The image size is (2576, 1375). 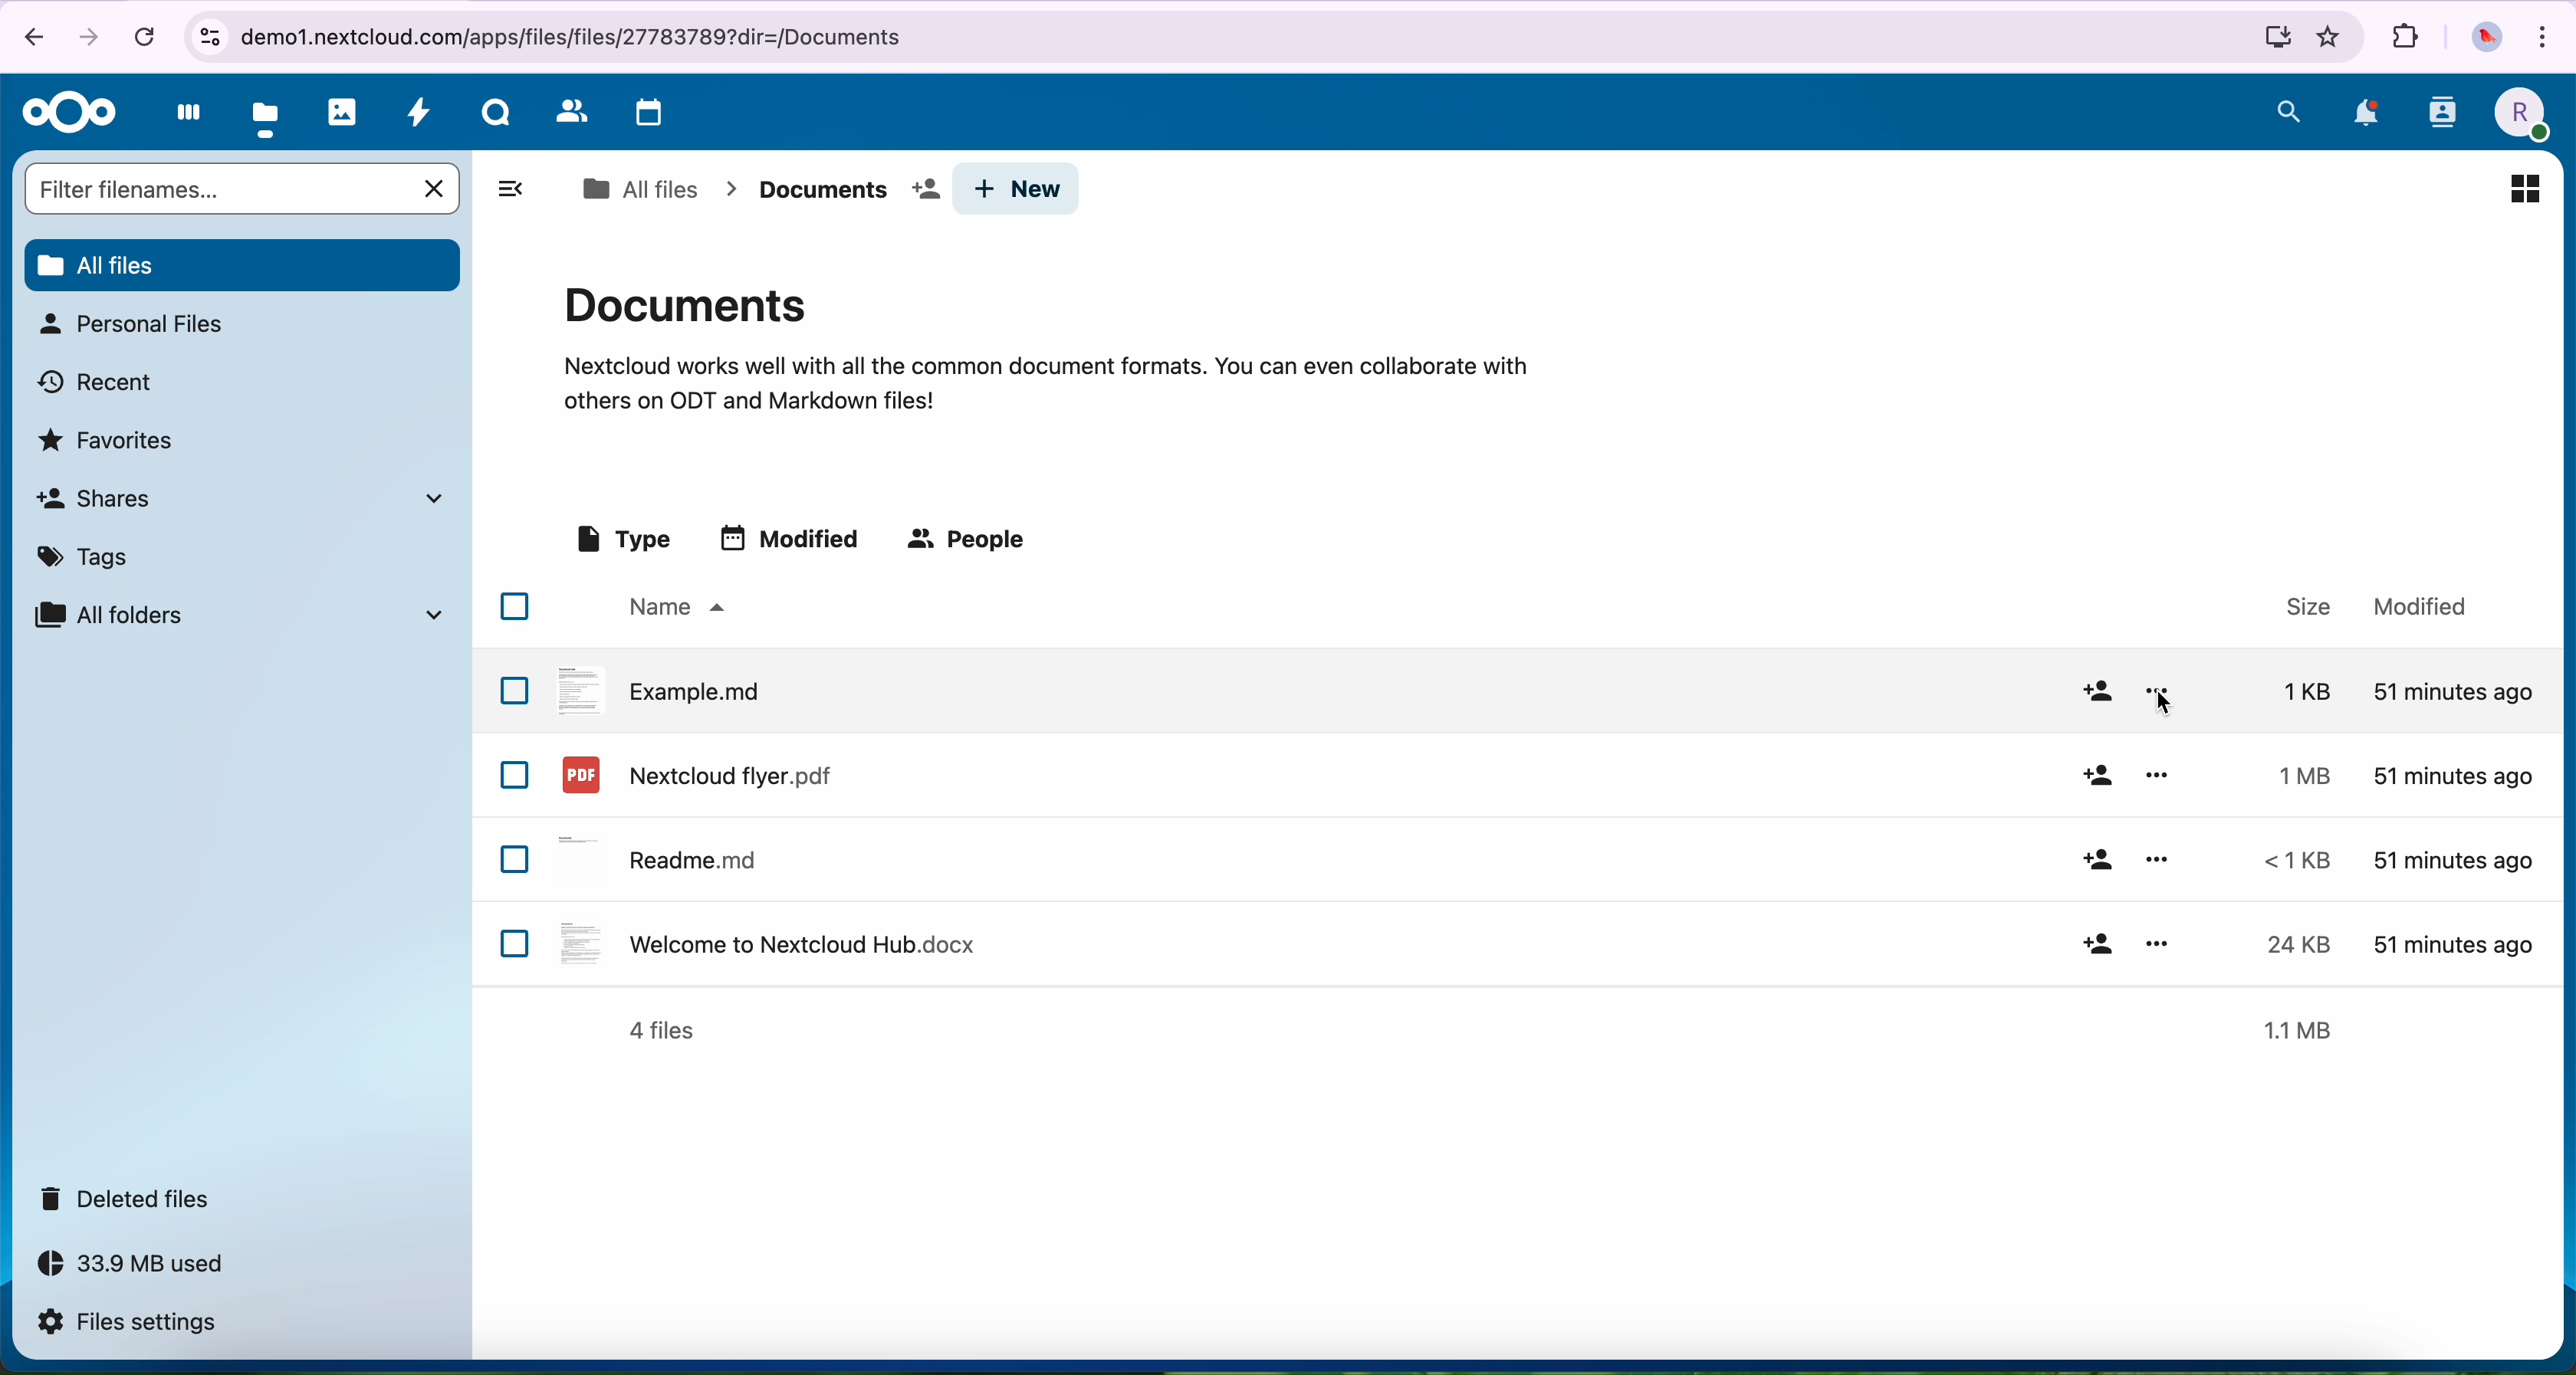 I want to click on 33.9 MB used, so click(x=150, y=1269).